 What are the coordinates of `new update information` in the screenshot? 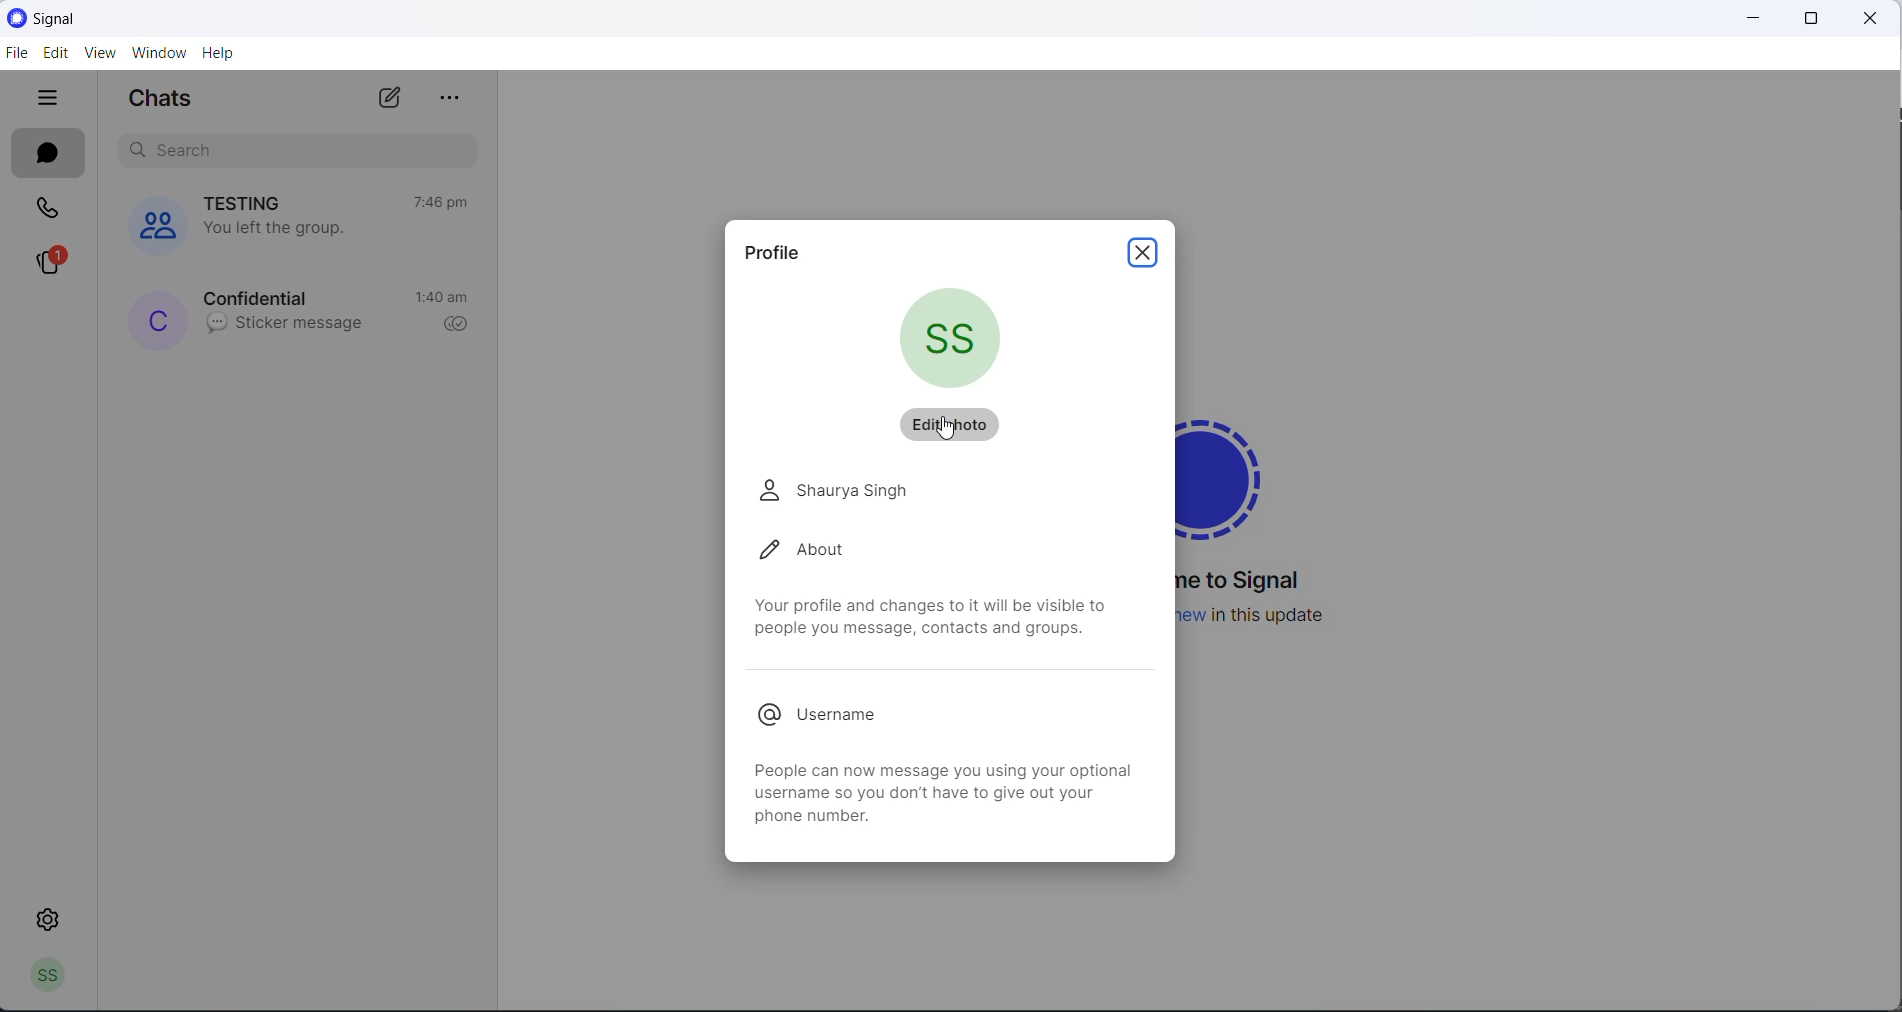 It's located at (1268, 615).